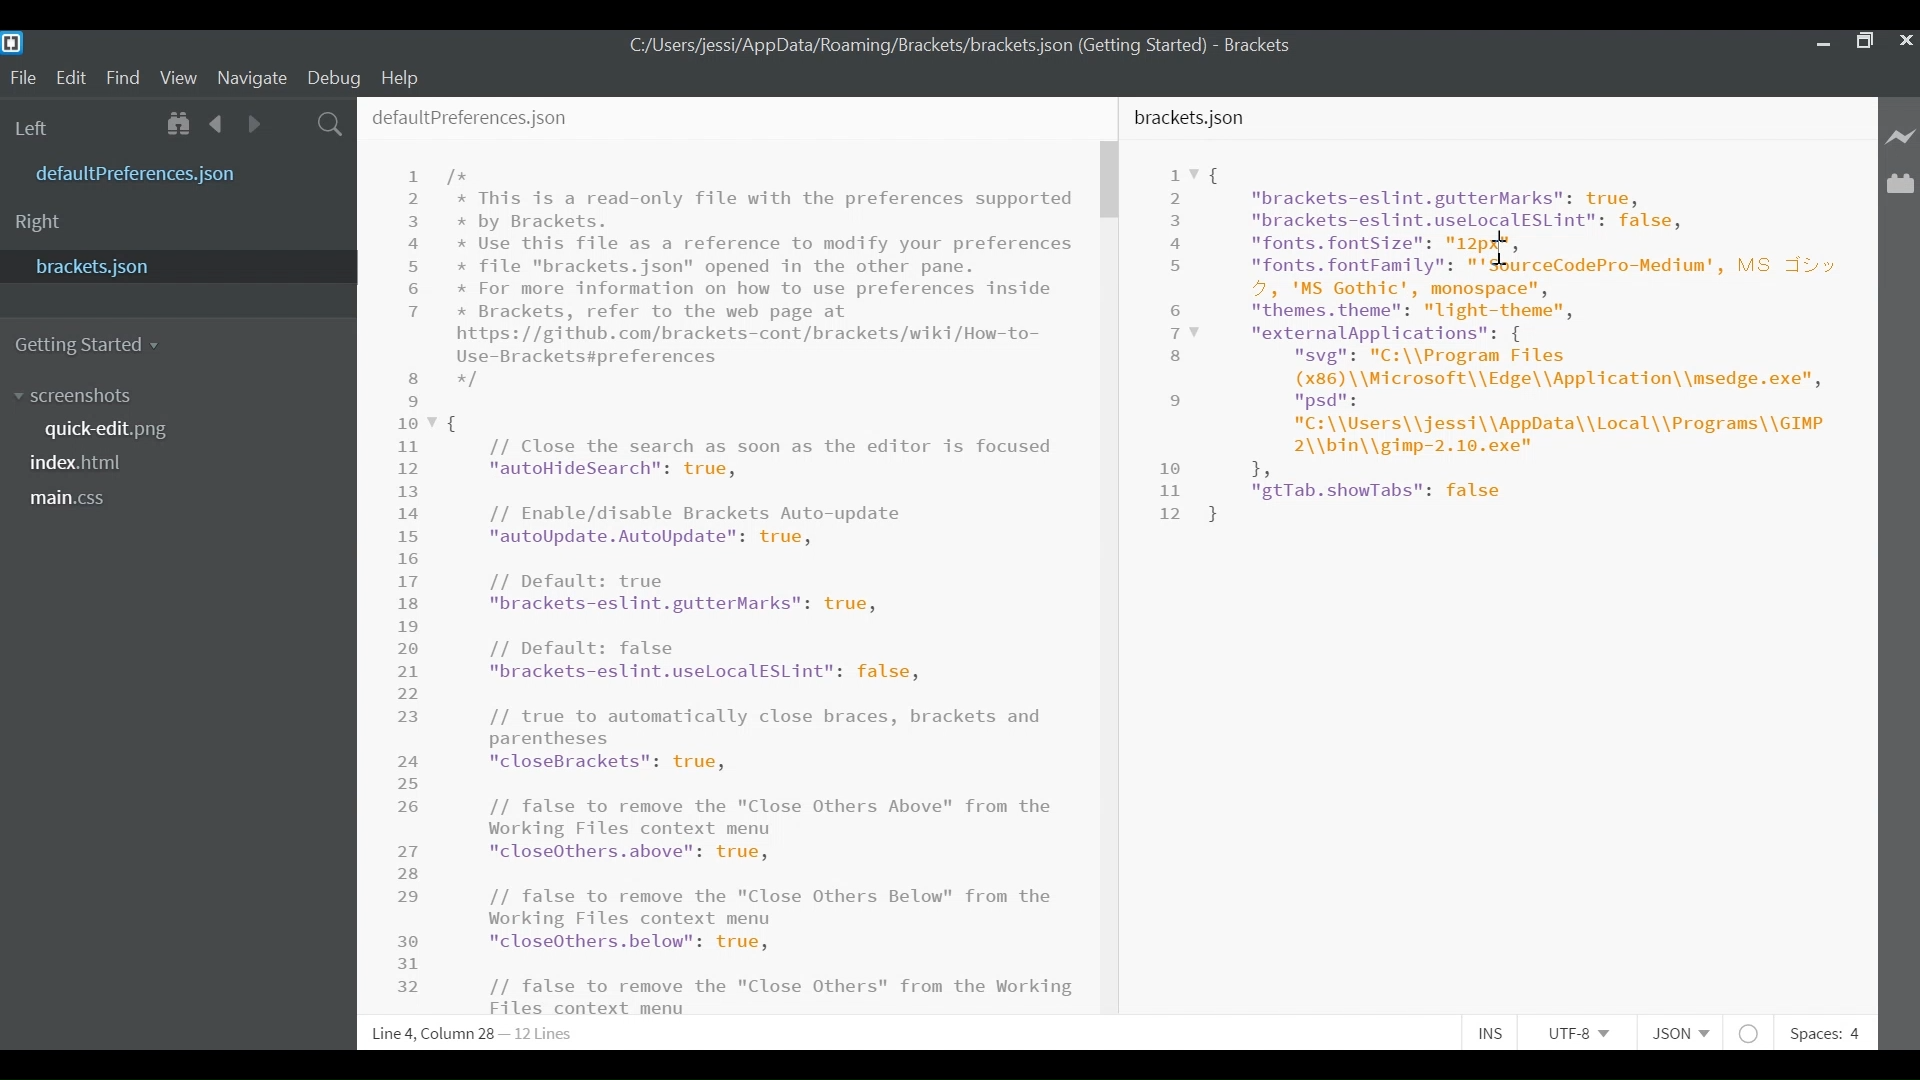  What do you see at coordinates (185, 172) in the screenshot?
I see `defaultPreference.json` at bounding box center [185, 172].